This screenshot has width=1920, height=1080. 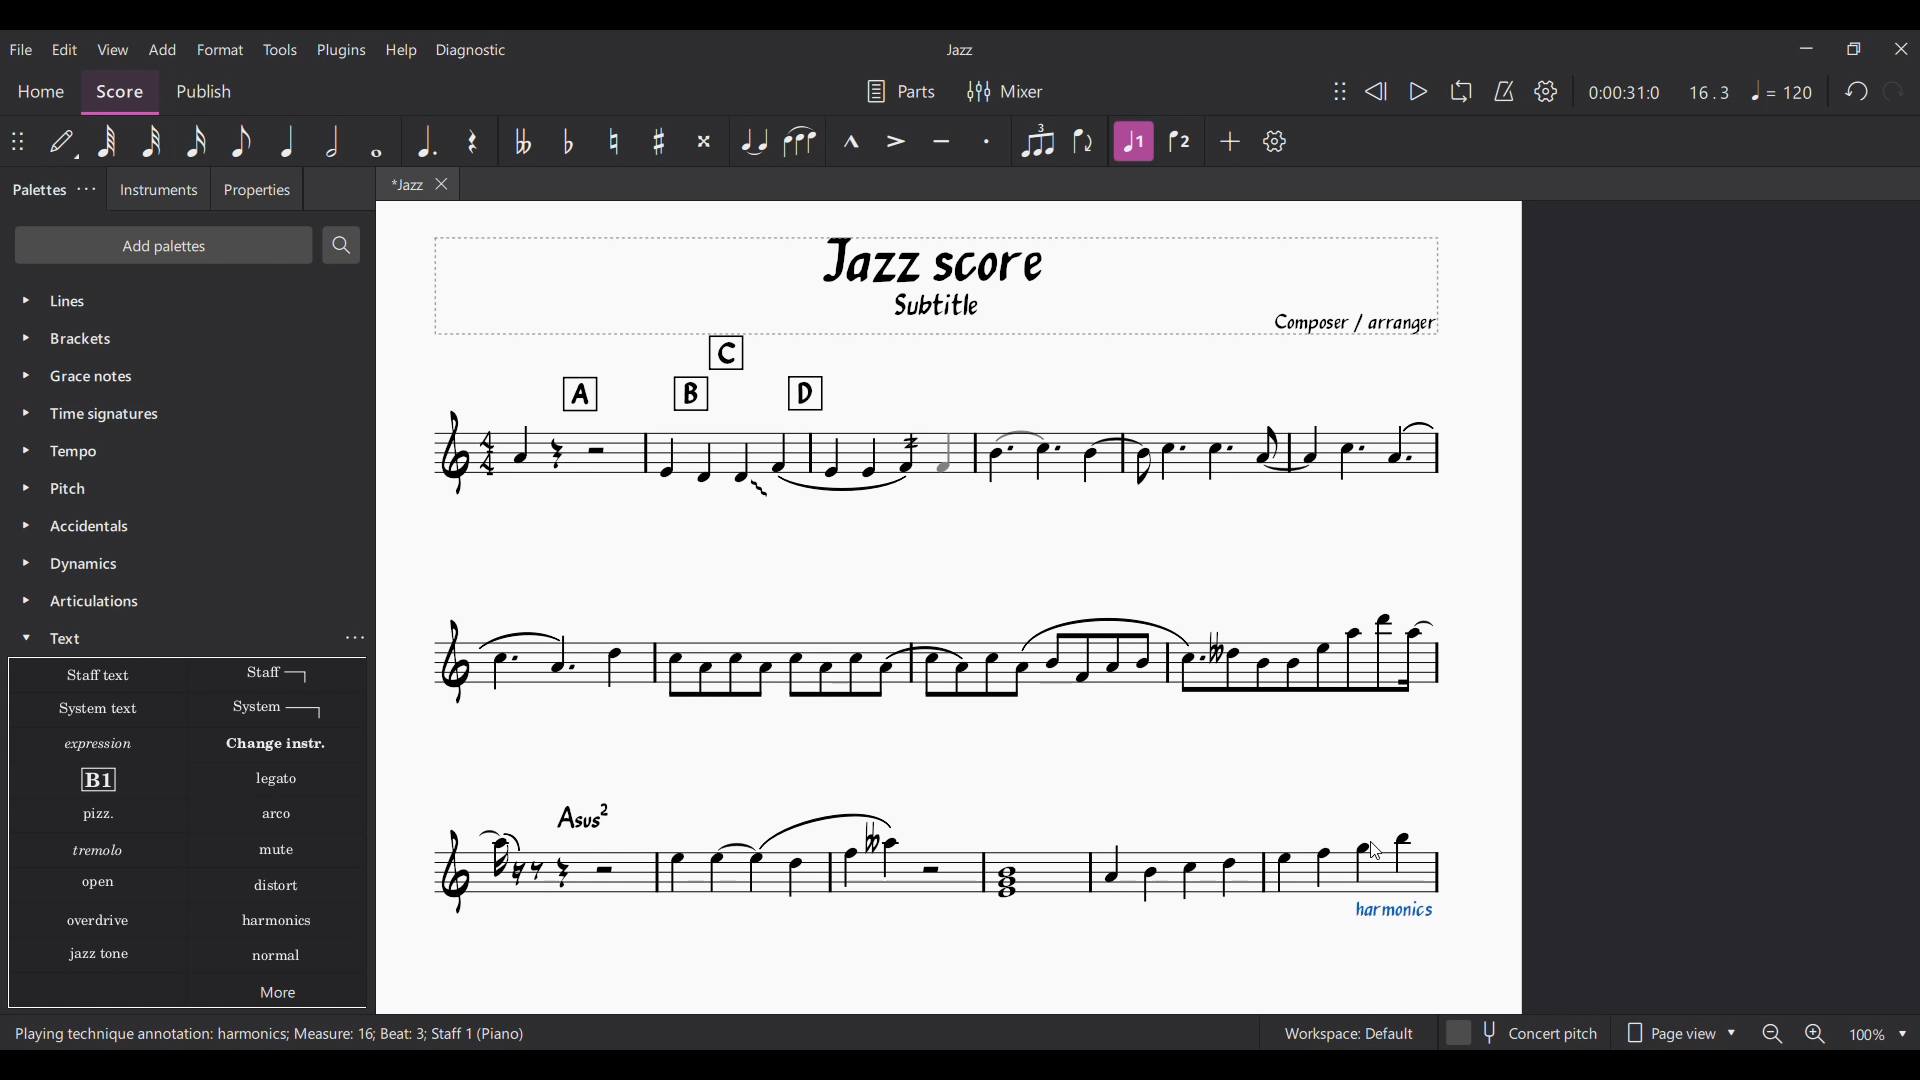 I want to click on Default, so click(x=64, y=141).